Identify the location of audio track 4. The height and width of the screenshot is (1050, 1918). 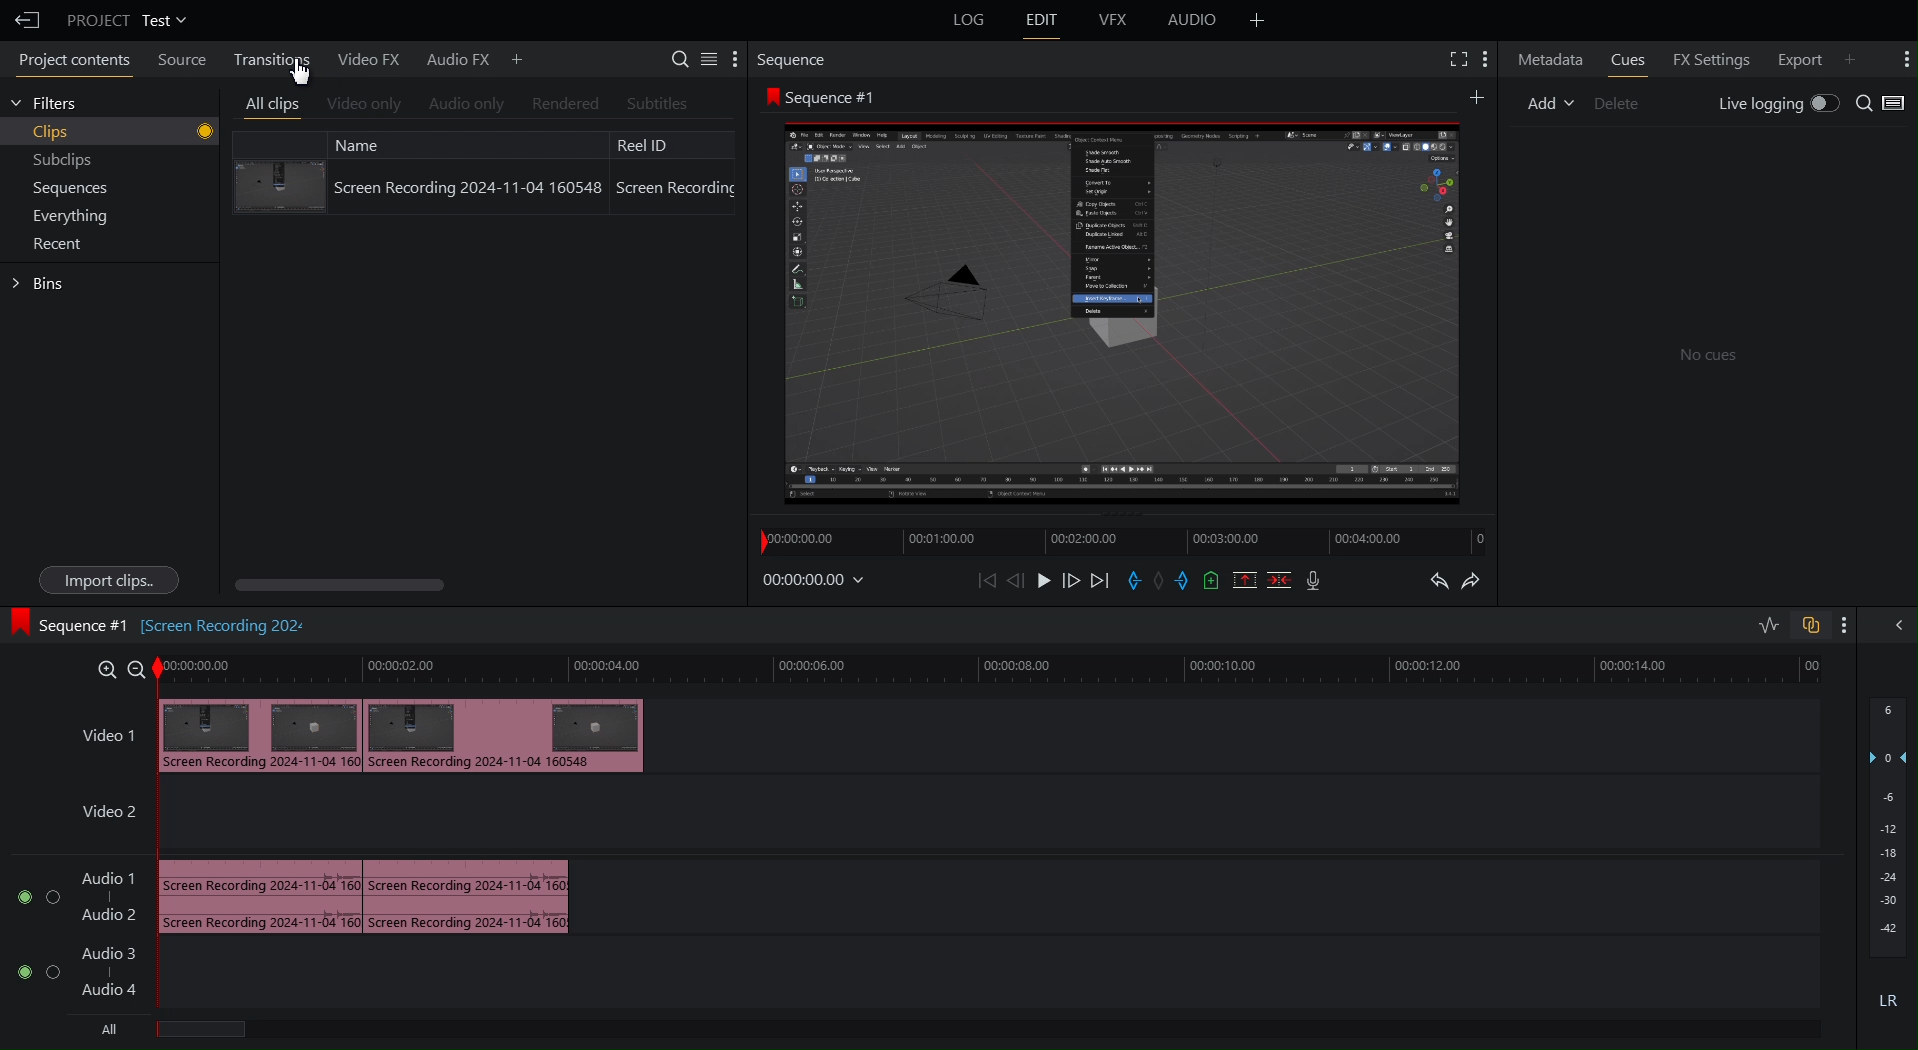
(119, 992).